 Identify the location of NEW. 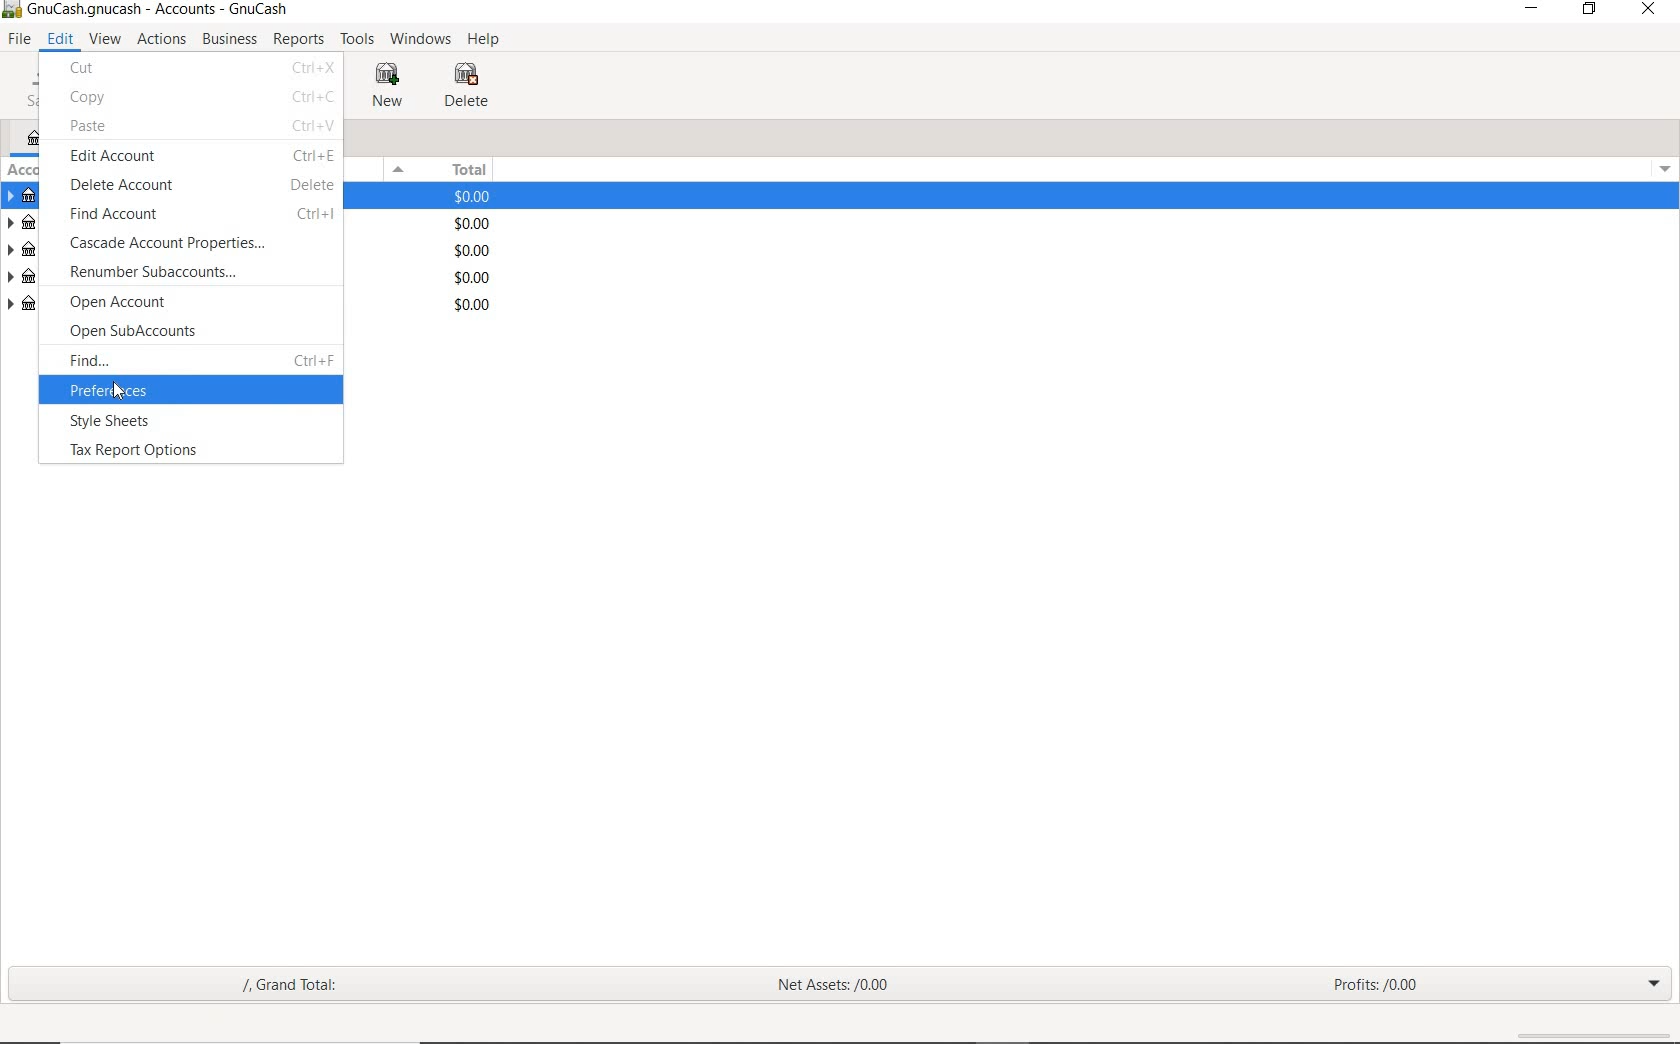
(388, 86).